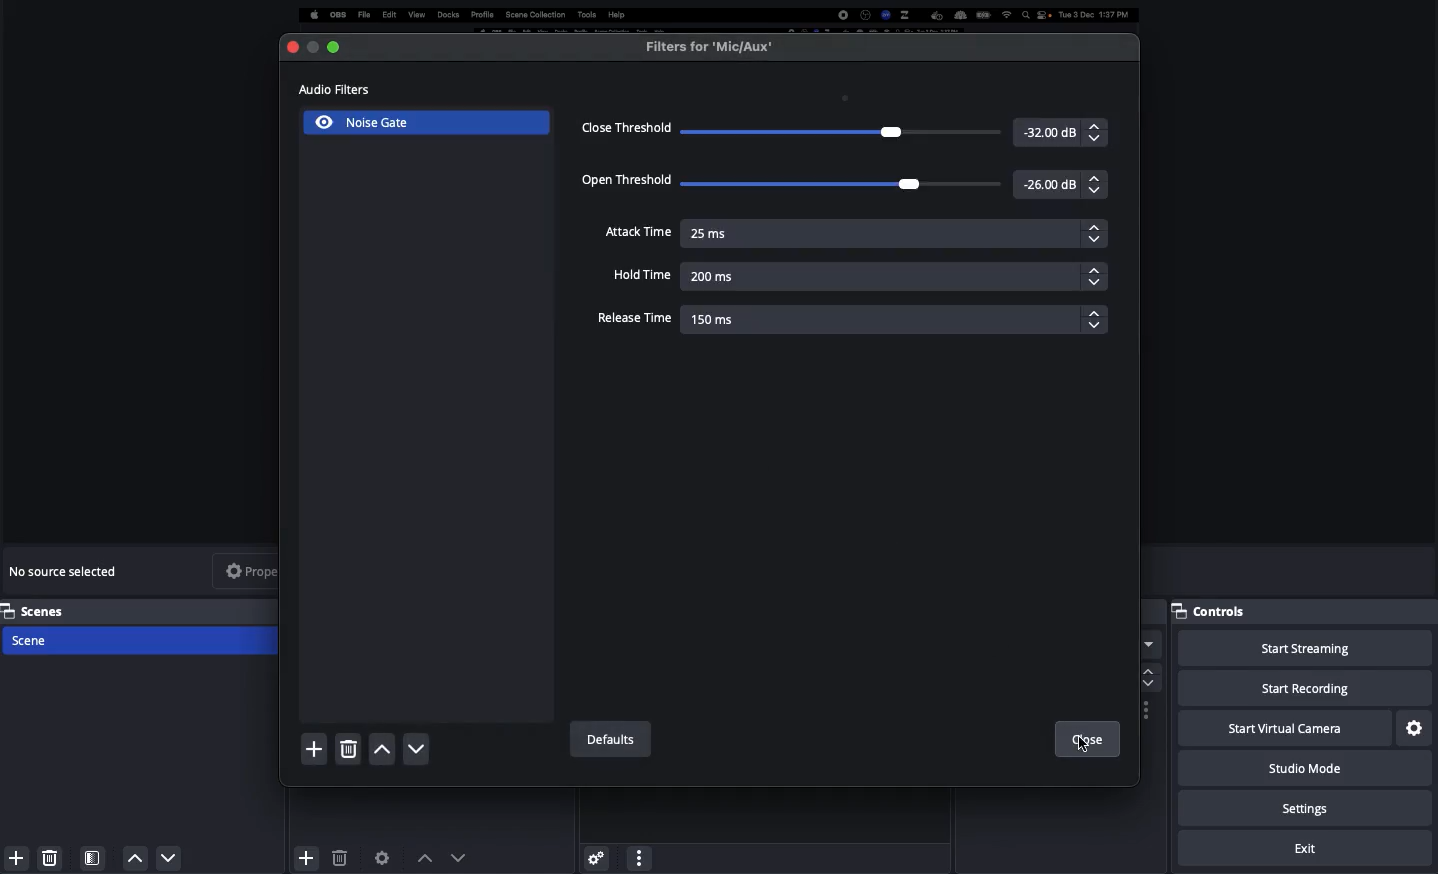 The height and width of the screenshot is (874, 1438). Describe the element at coordinates (1084, 743) in the screenshot. I see `Click` at that location.